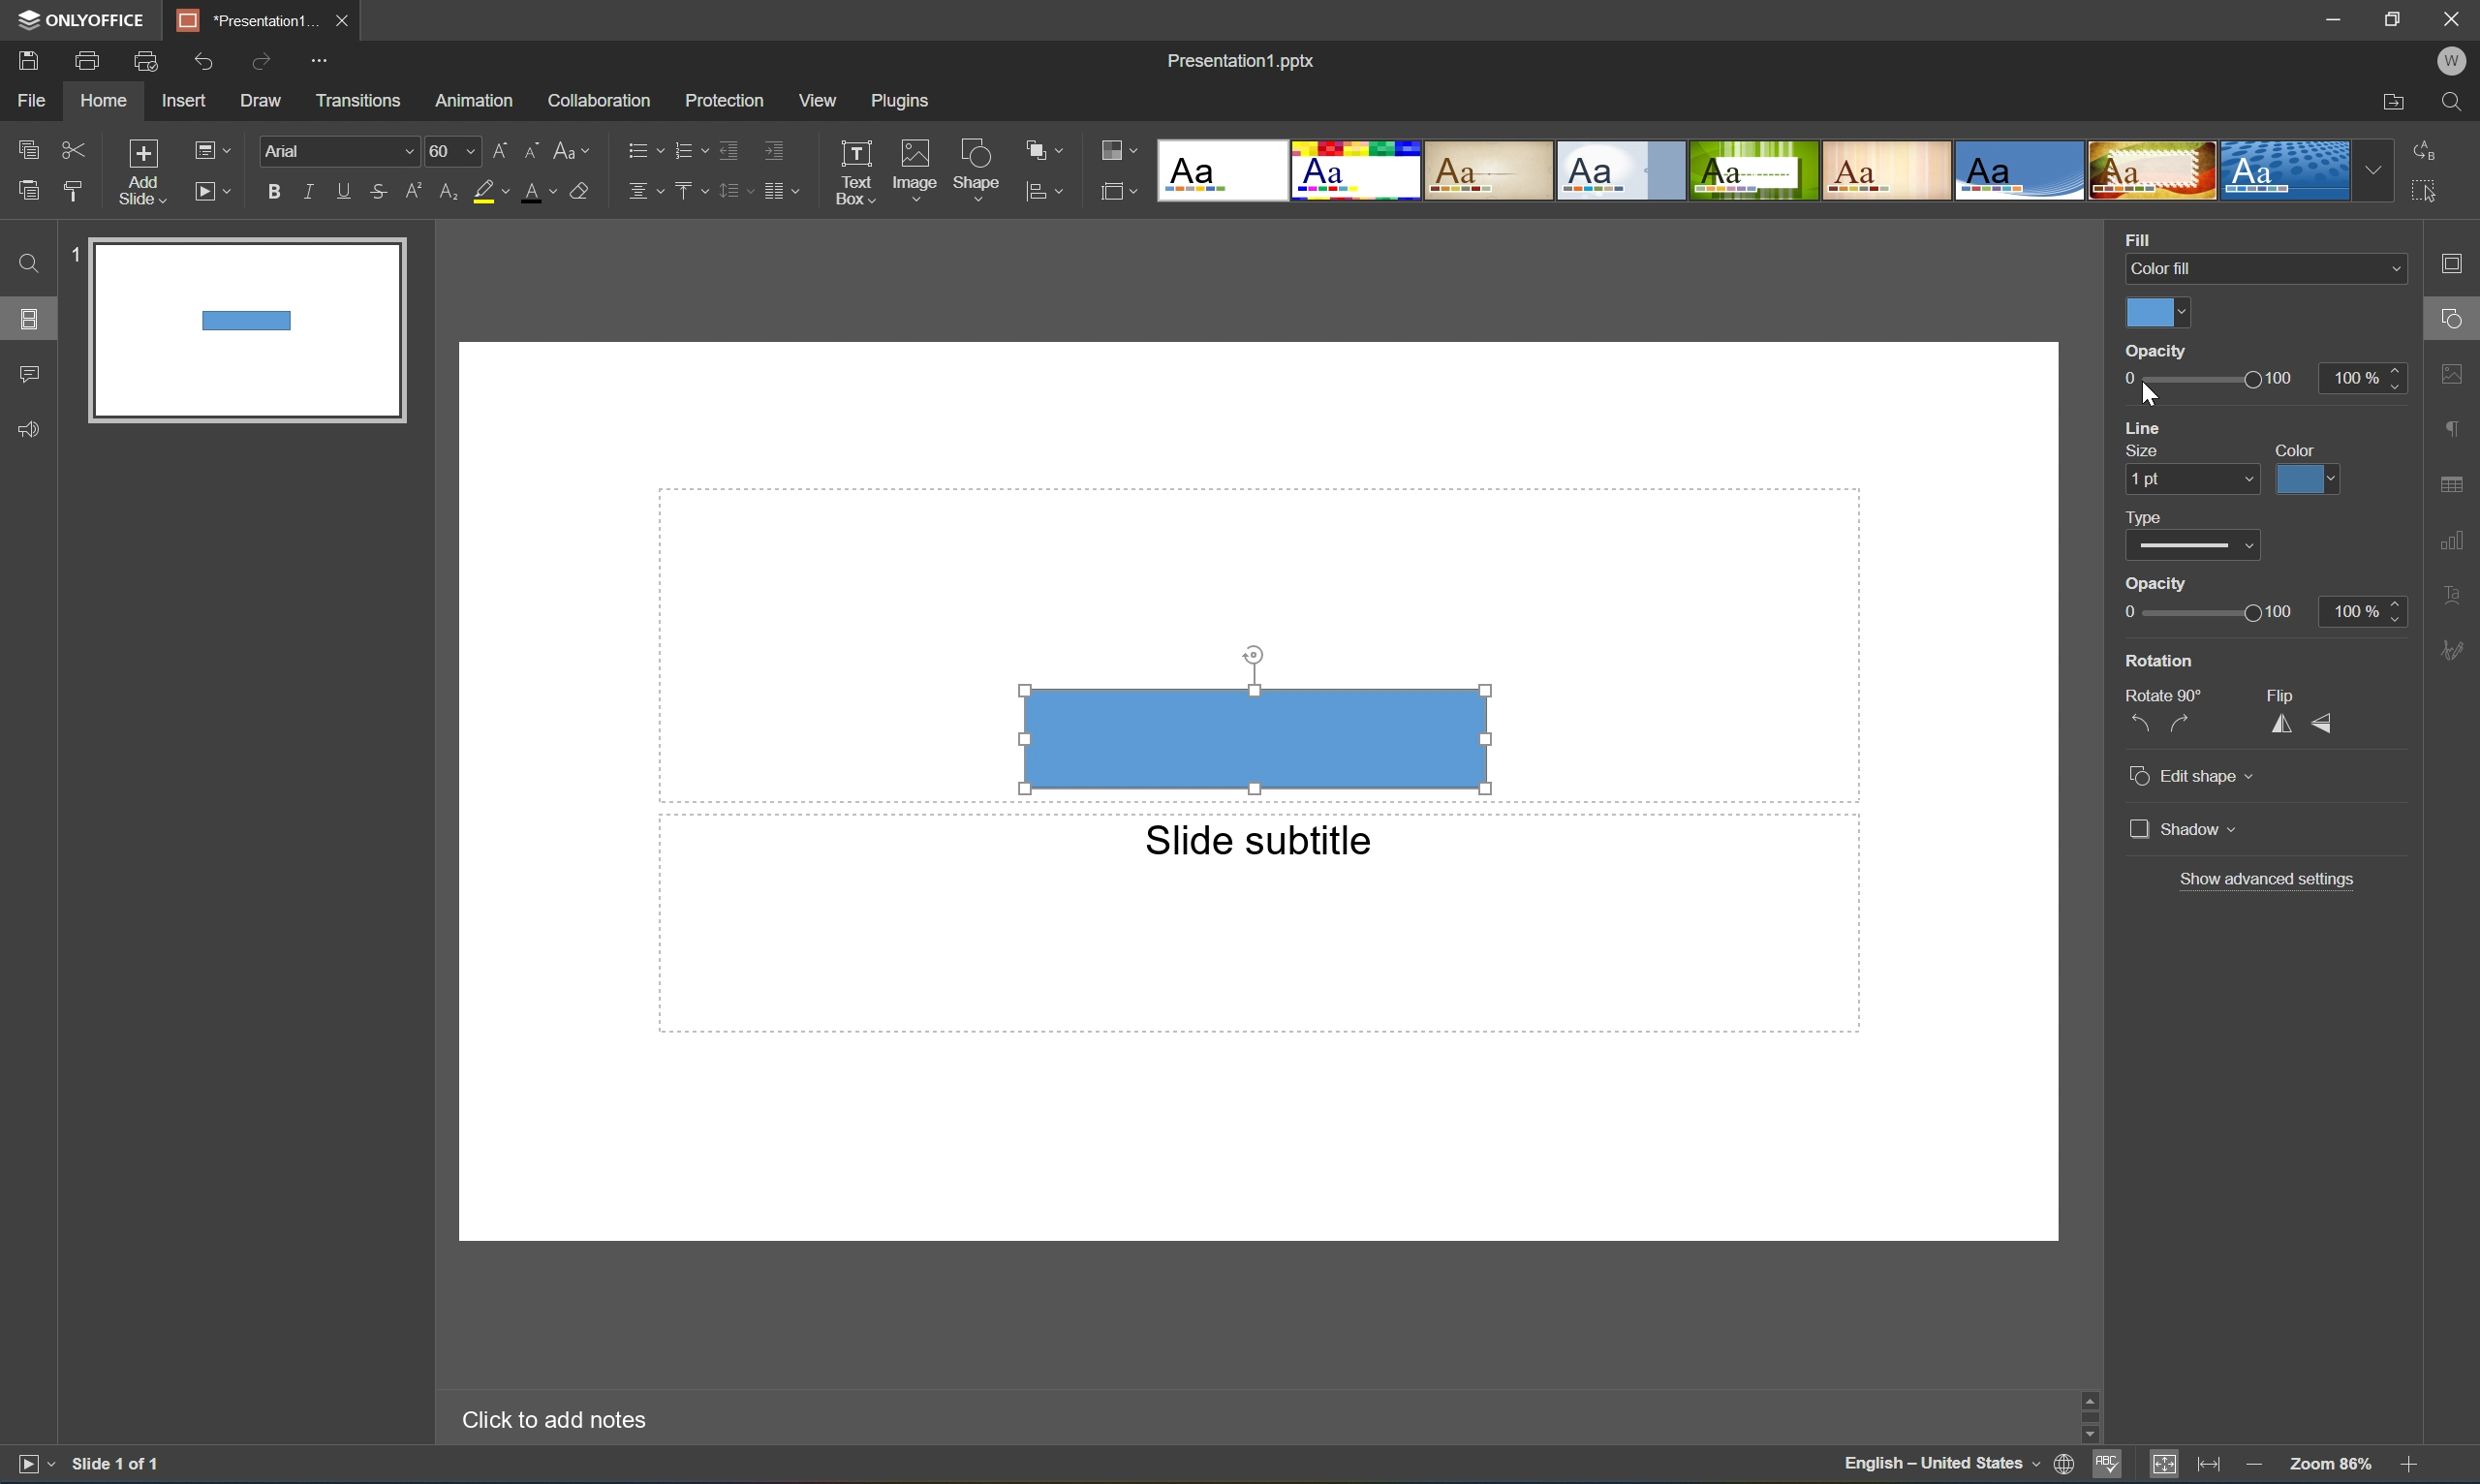  What do you see at coordinates (2403, 1419) in the screenshot?
I see `Scroll Bar` at bounding box center [2403, 1419].